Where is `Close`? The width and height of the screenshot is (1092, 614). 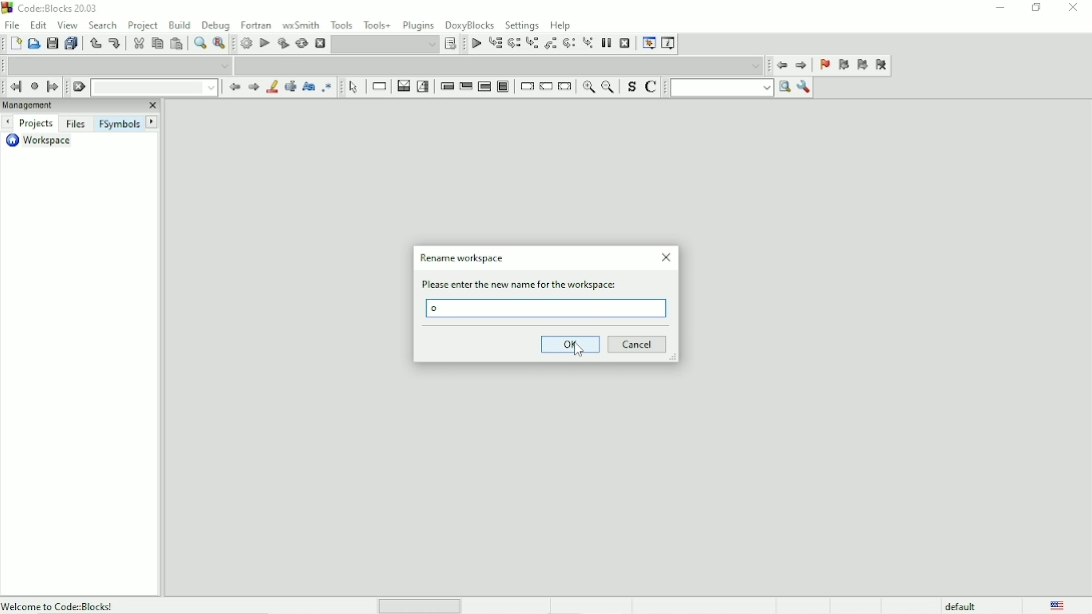 Close is located at coordinates (667, 258).